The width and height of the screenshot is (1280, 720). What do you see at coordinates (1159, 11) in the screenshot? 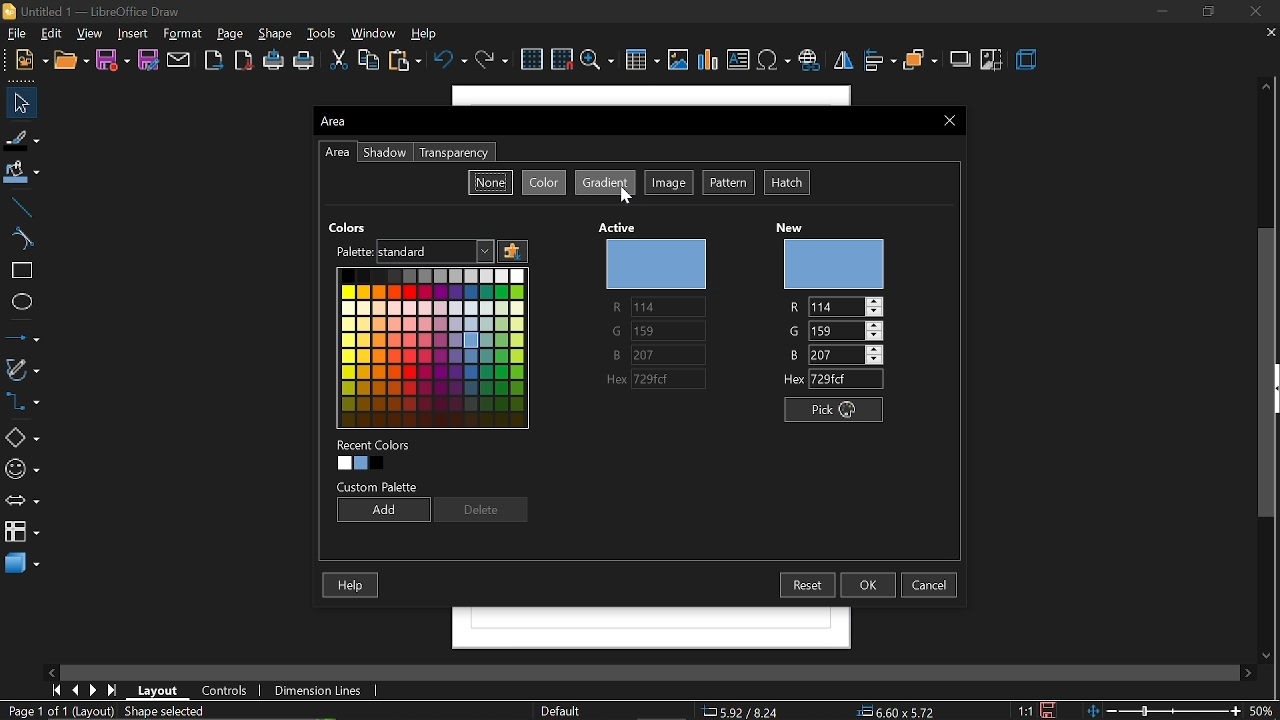
I see `Minimize` at bounding box center [1159, 11].